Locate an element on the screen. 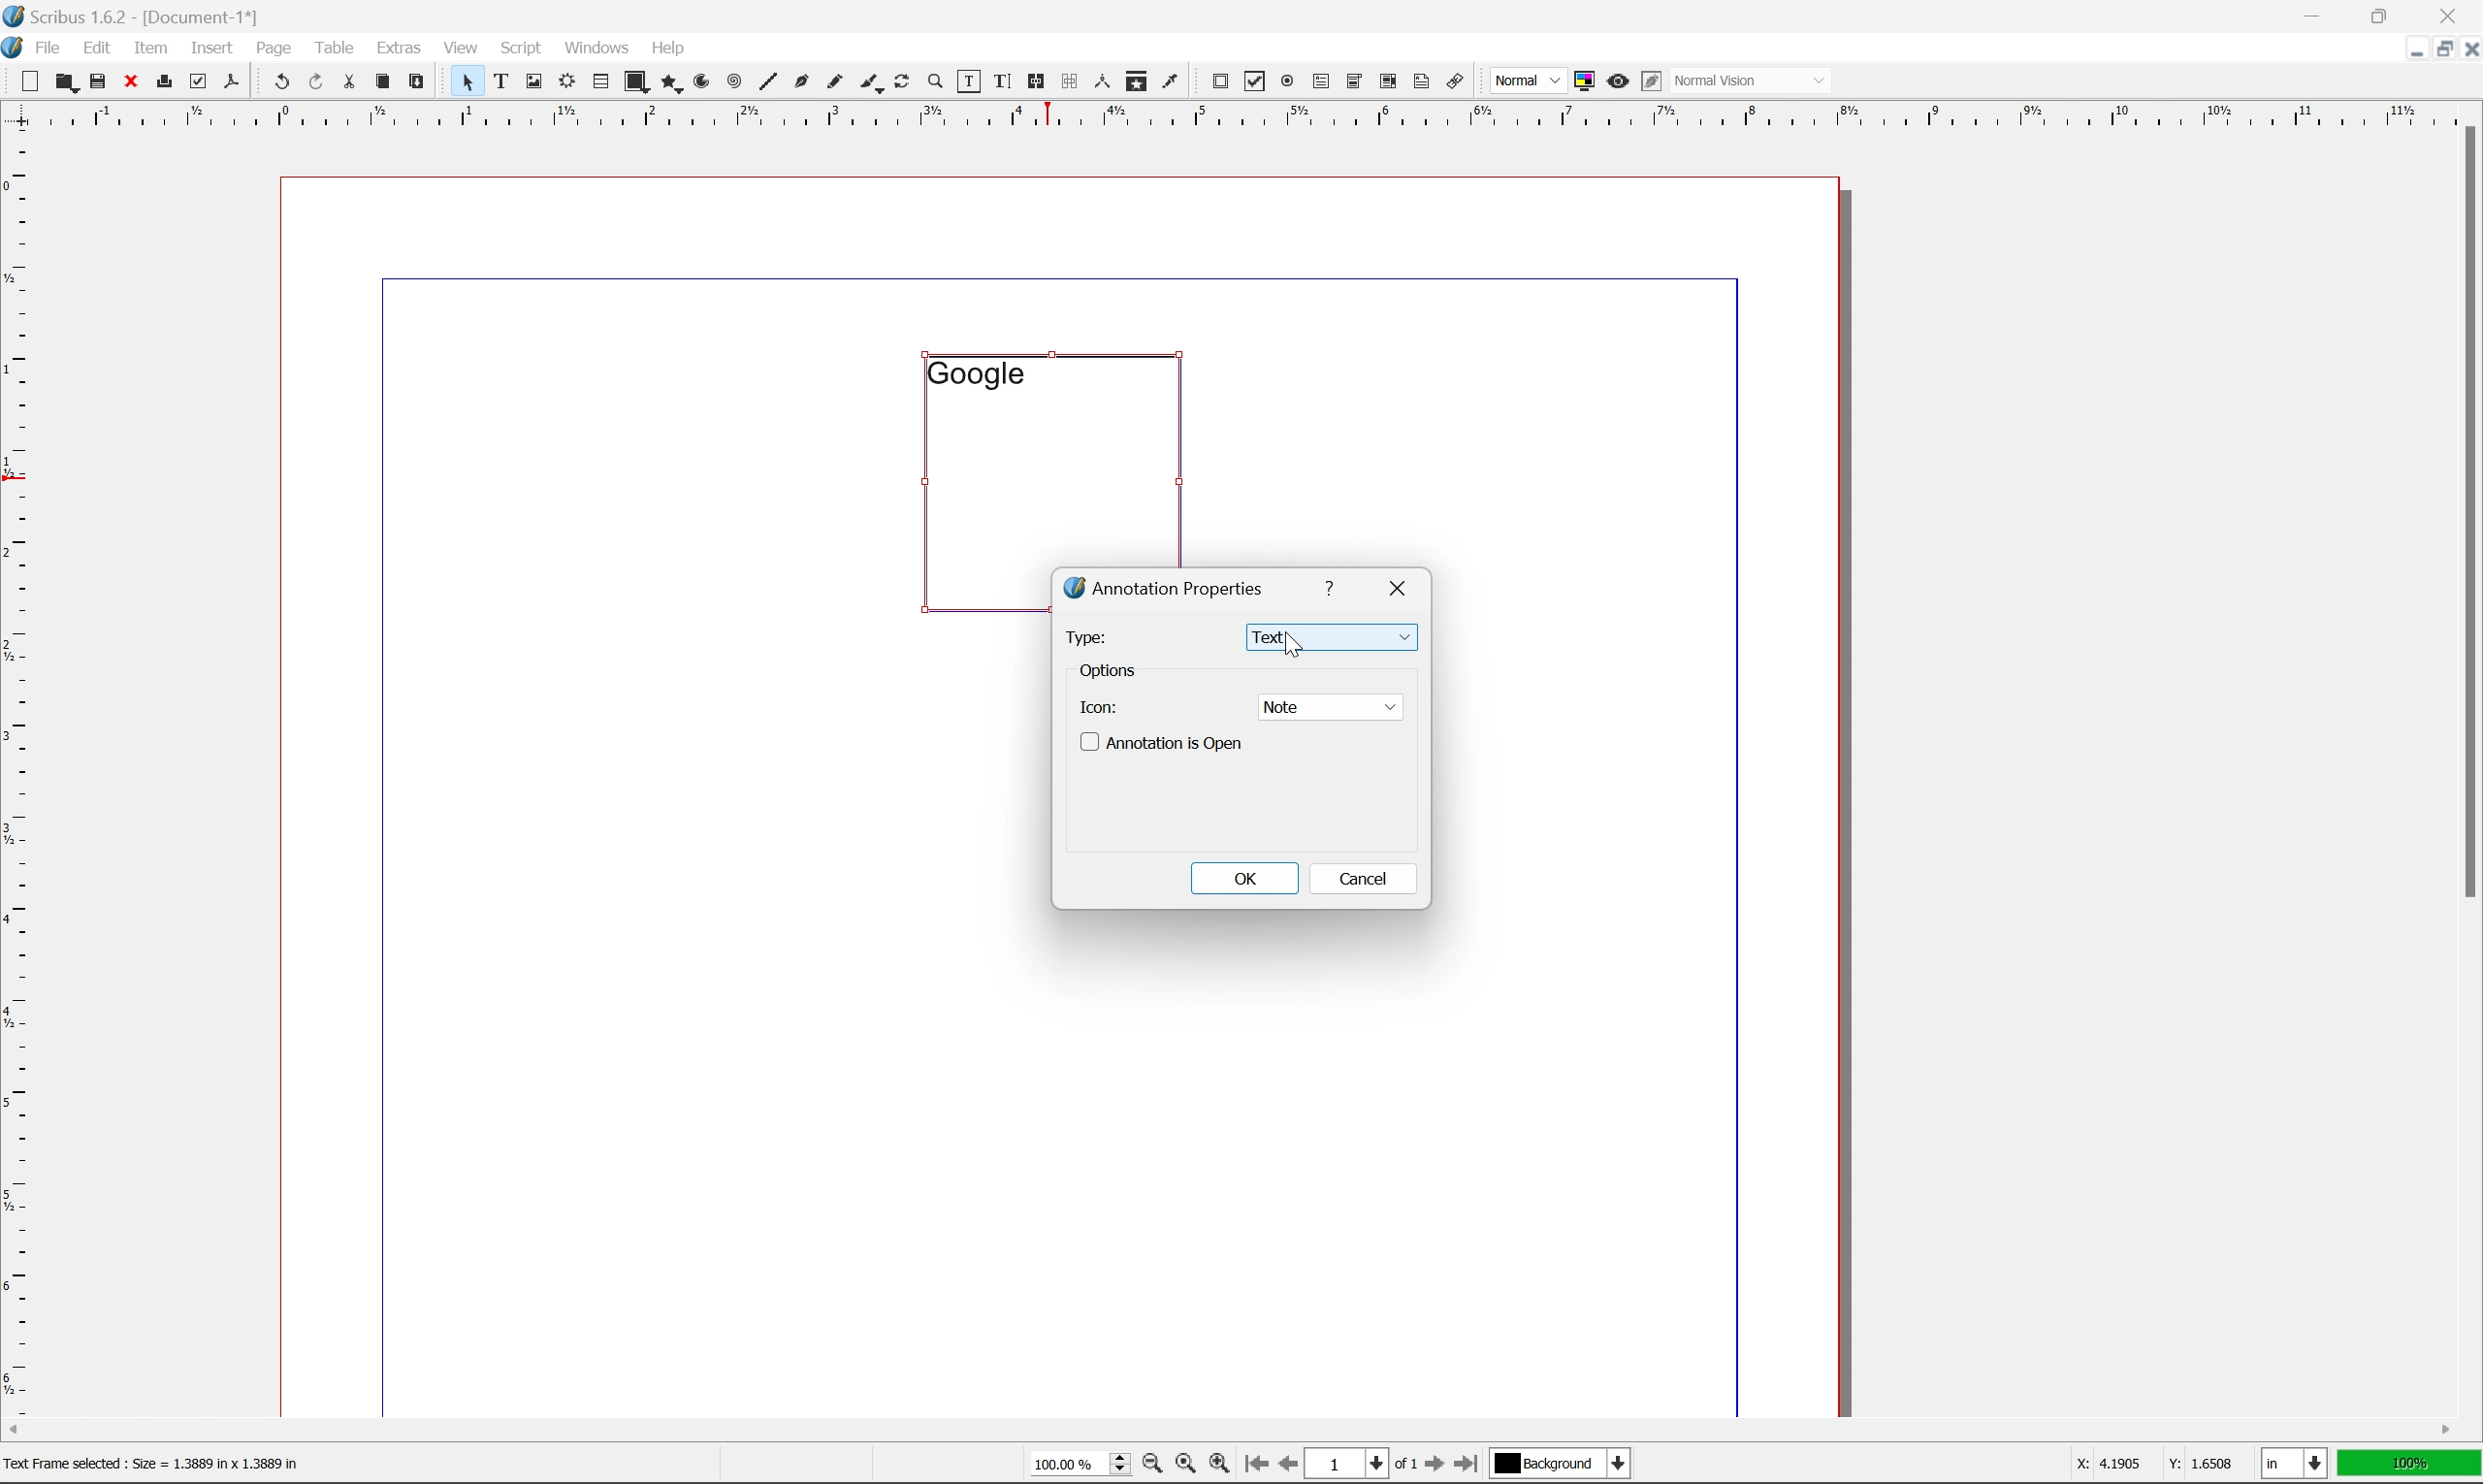  icon: is located at coordinates (1099, 705).